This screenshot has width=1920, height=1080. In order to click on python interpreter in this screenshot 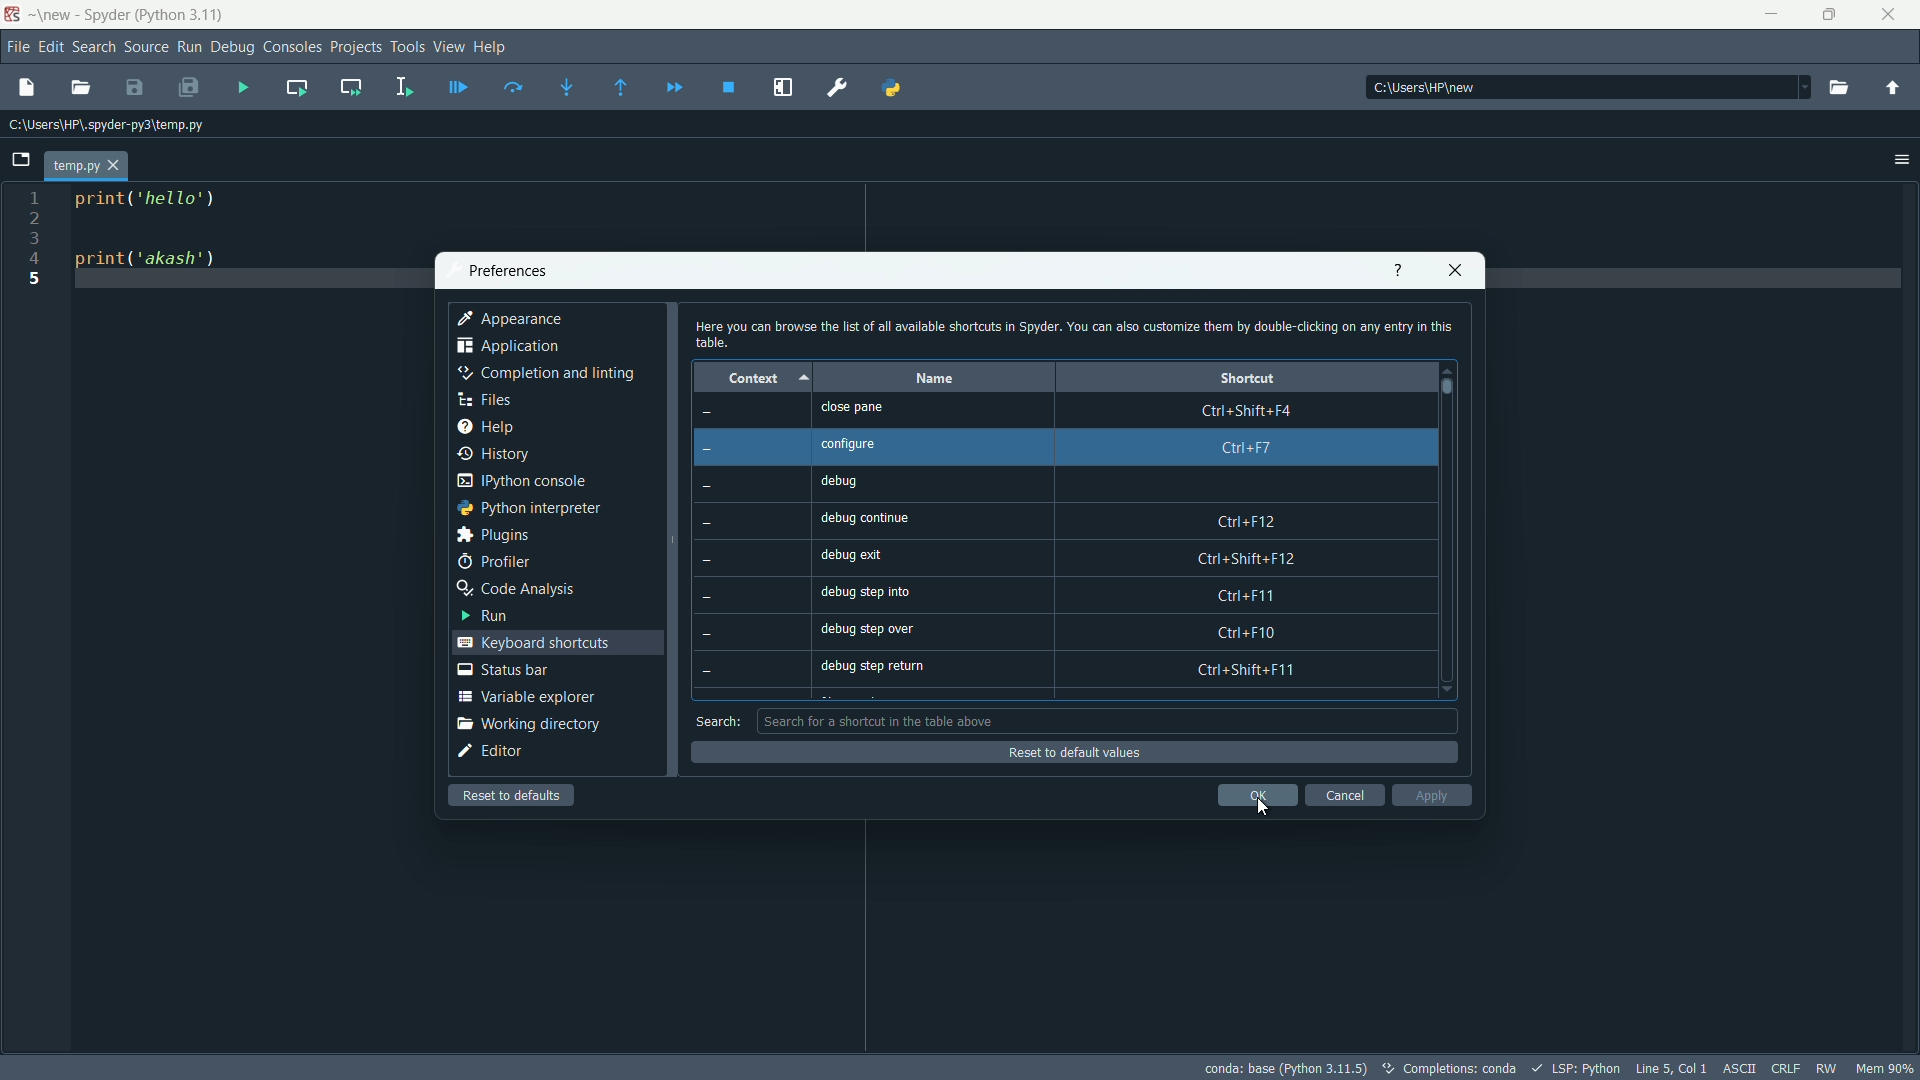, I will do `click(526, 509)`.